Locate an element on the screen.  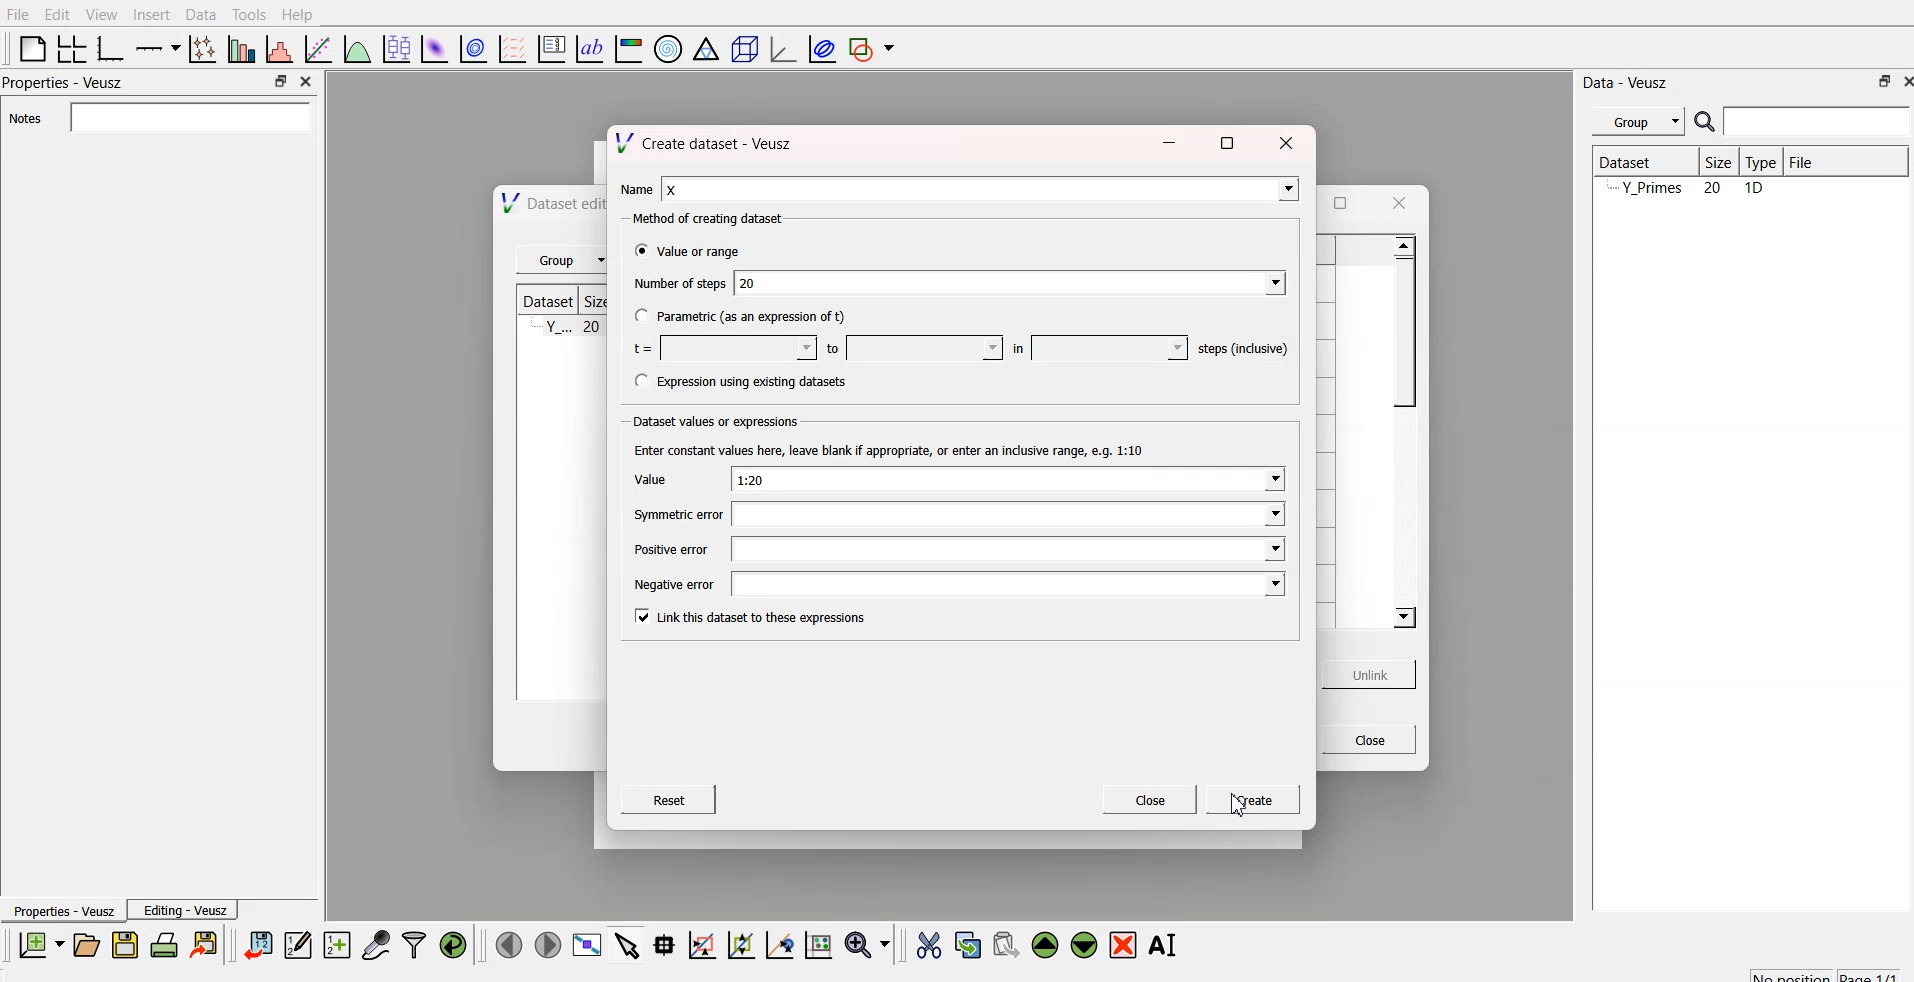
close is located at coordinates (1902, 83).